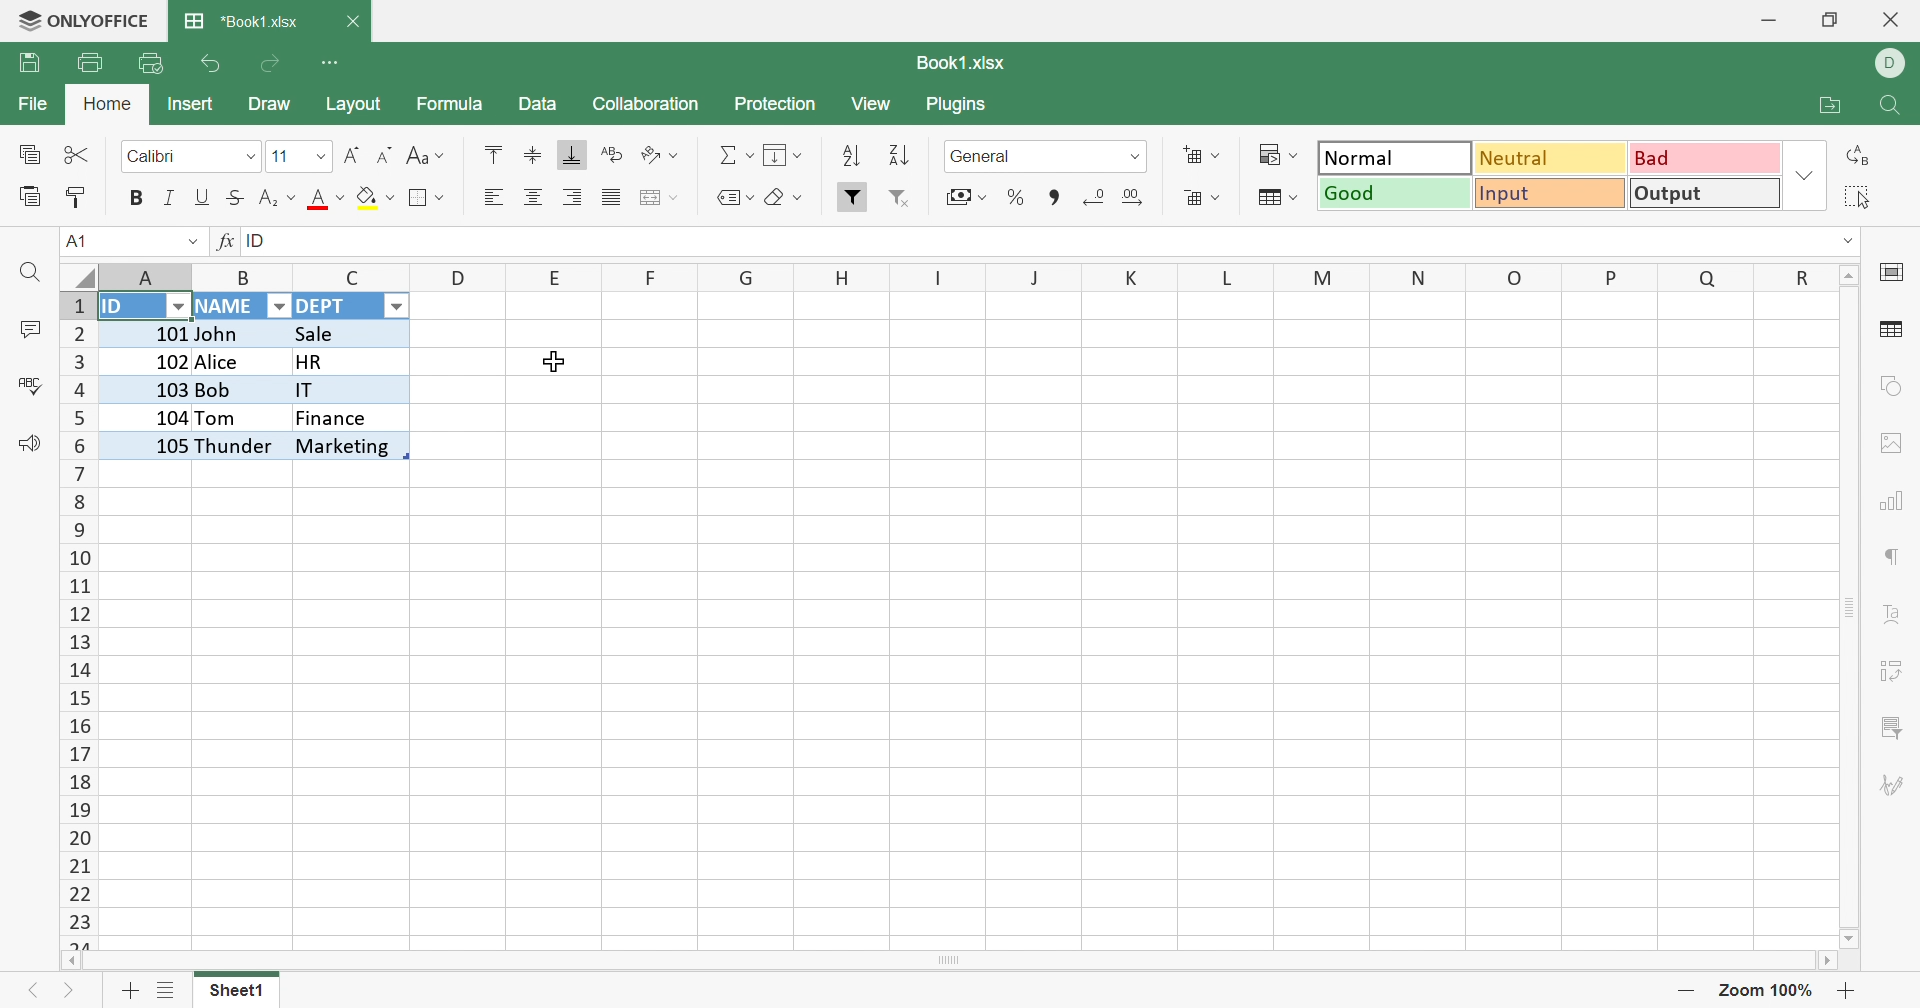  Describe the element at coordinates (1801, 176) in the screenshot. I see `Drop Down` at that location.